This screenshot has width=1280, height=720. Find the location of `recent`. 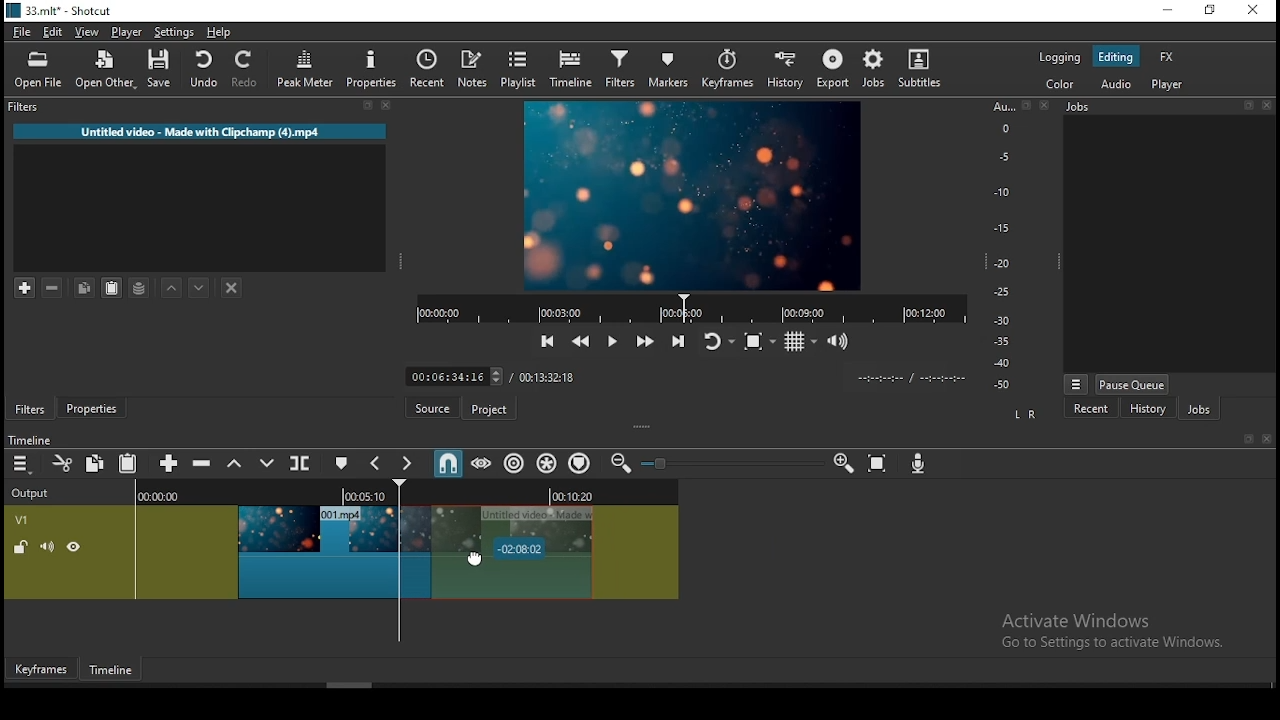

recent is located at coordinates (1091, 408).